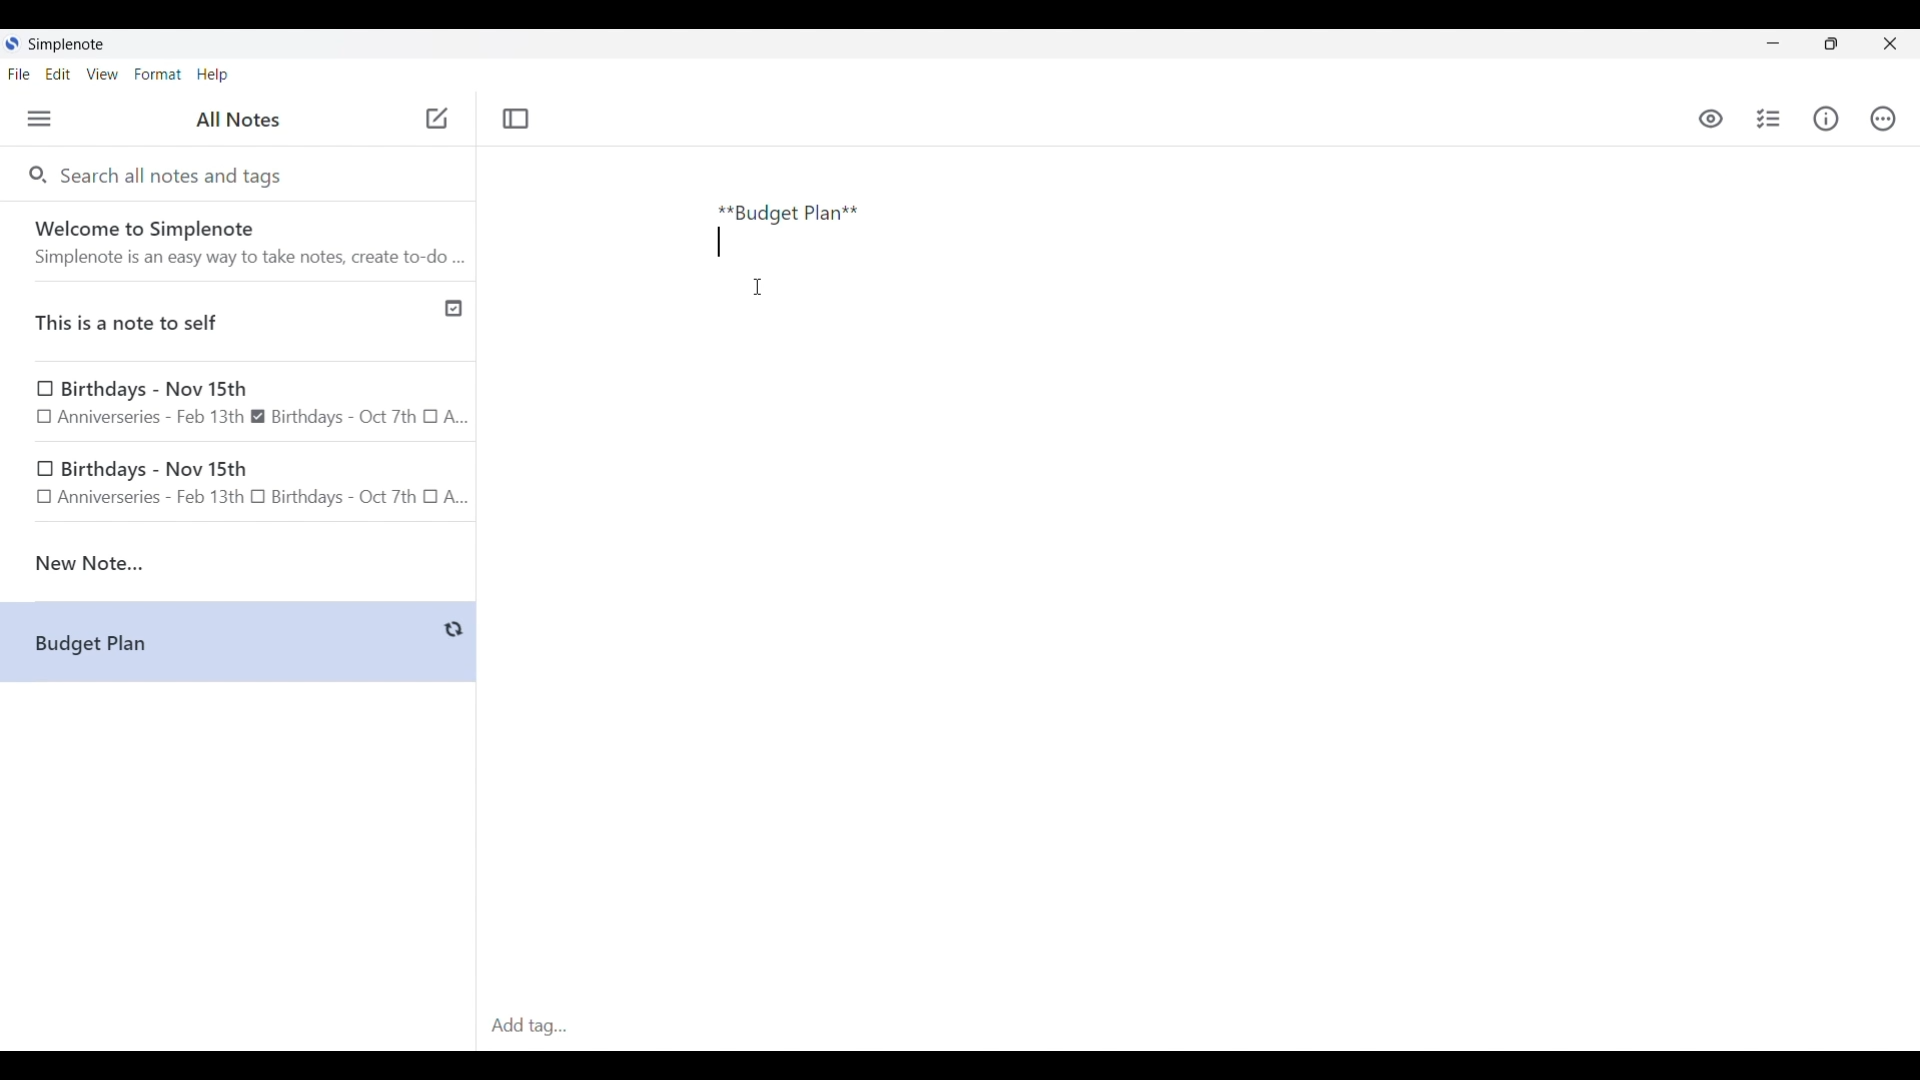 The image size is (1920, 1080). I want to click on Info, so click(1826, 118).